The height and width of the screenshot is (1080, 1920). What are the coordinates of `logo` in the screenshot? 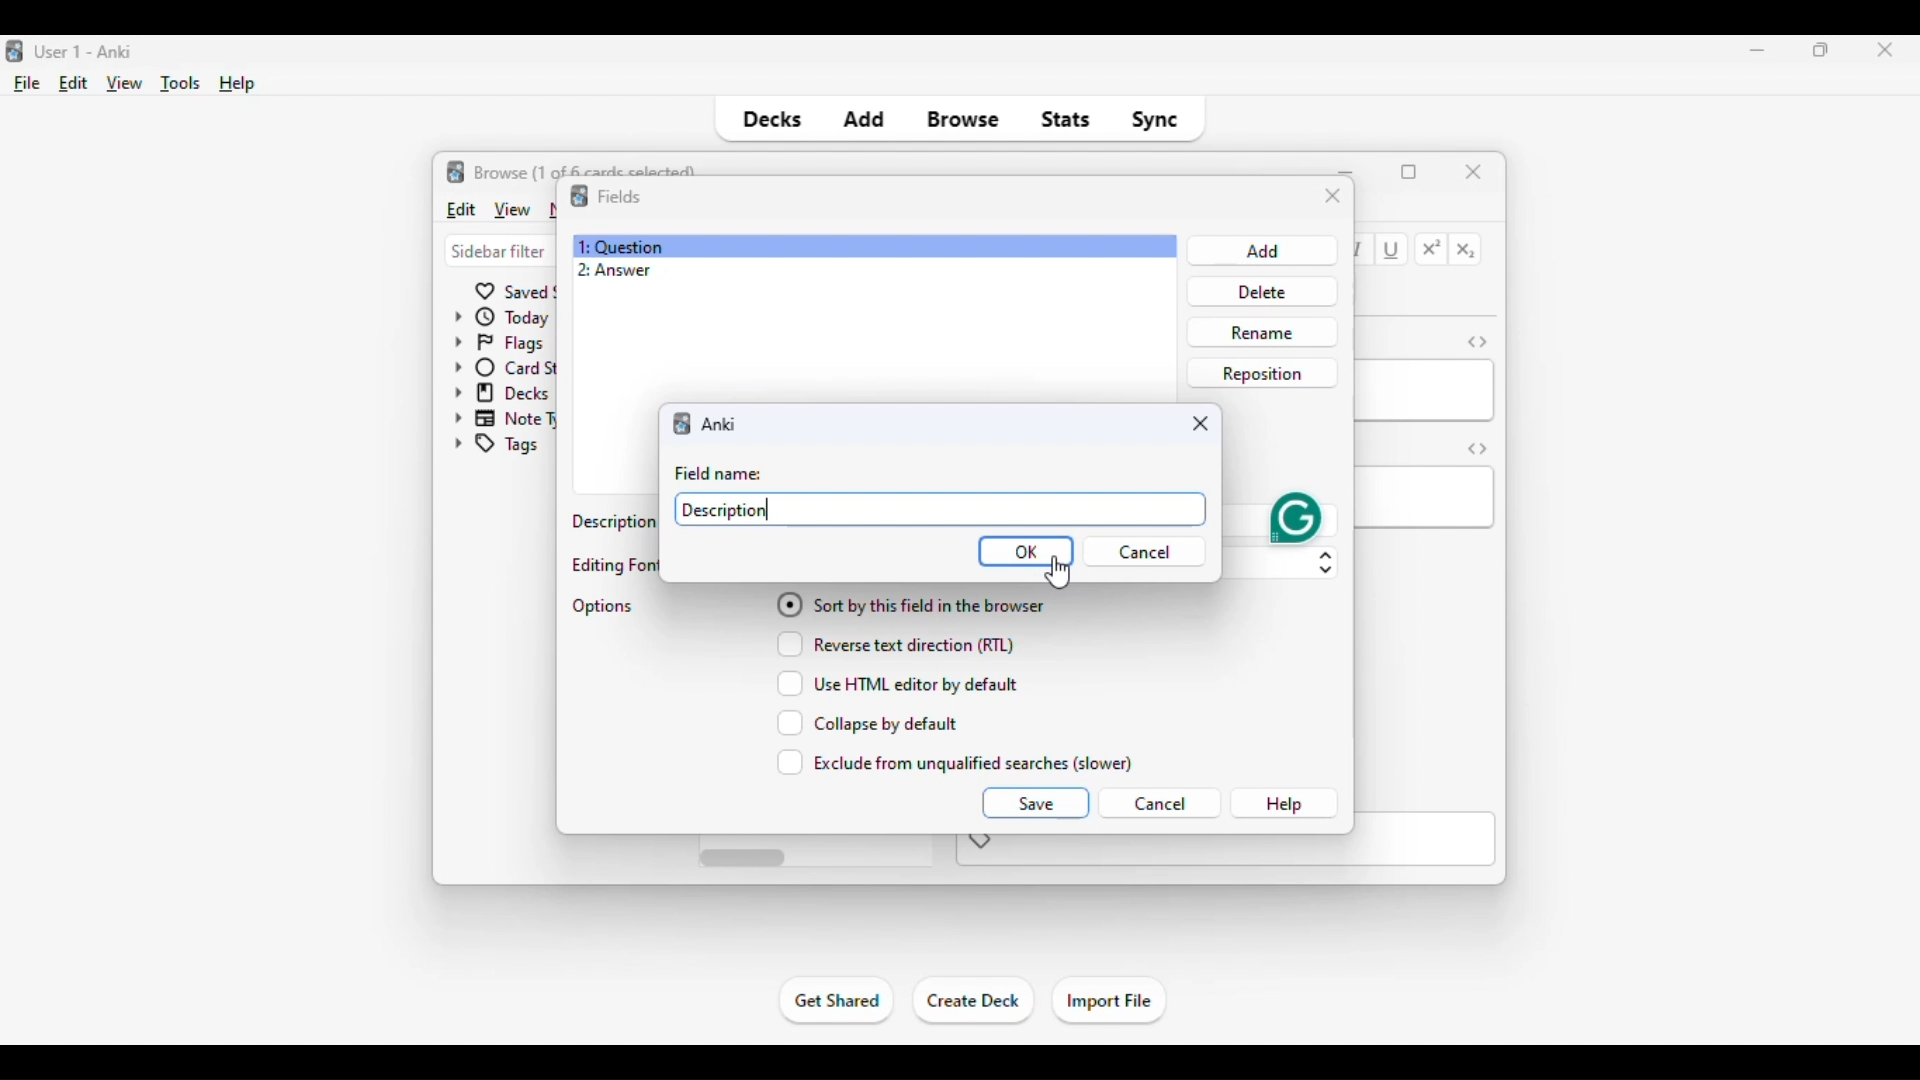 It's located at (12, 52).